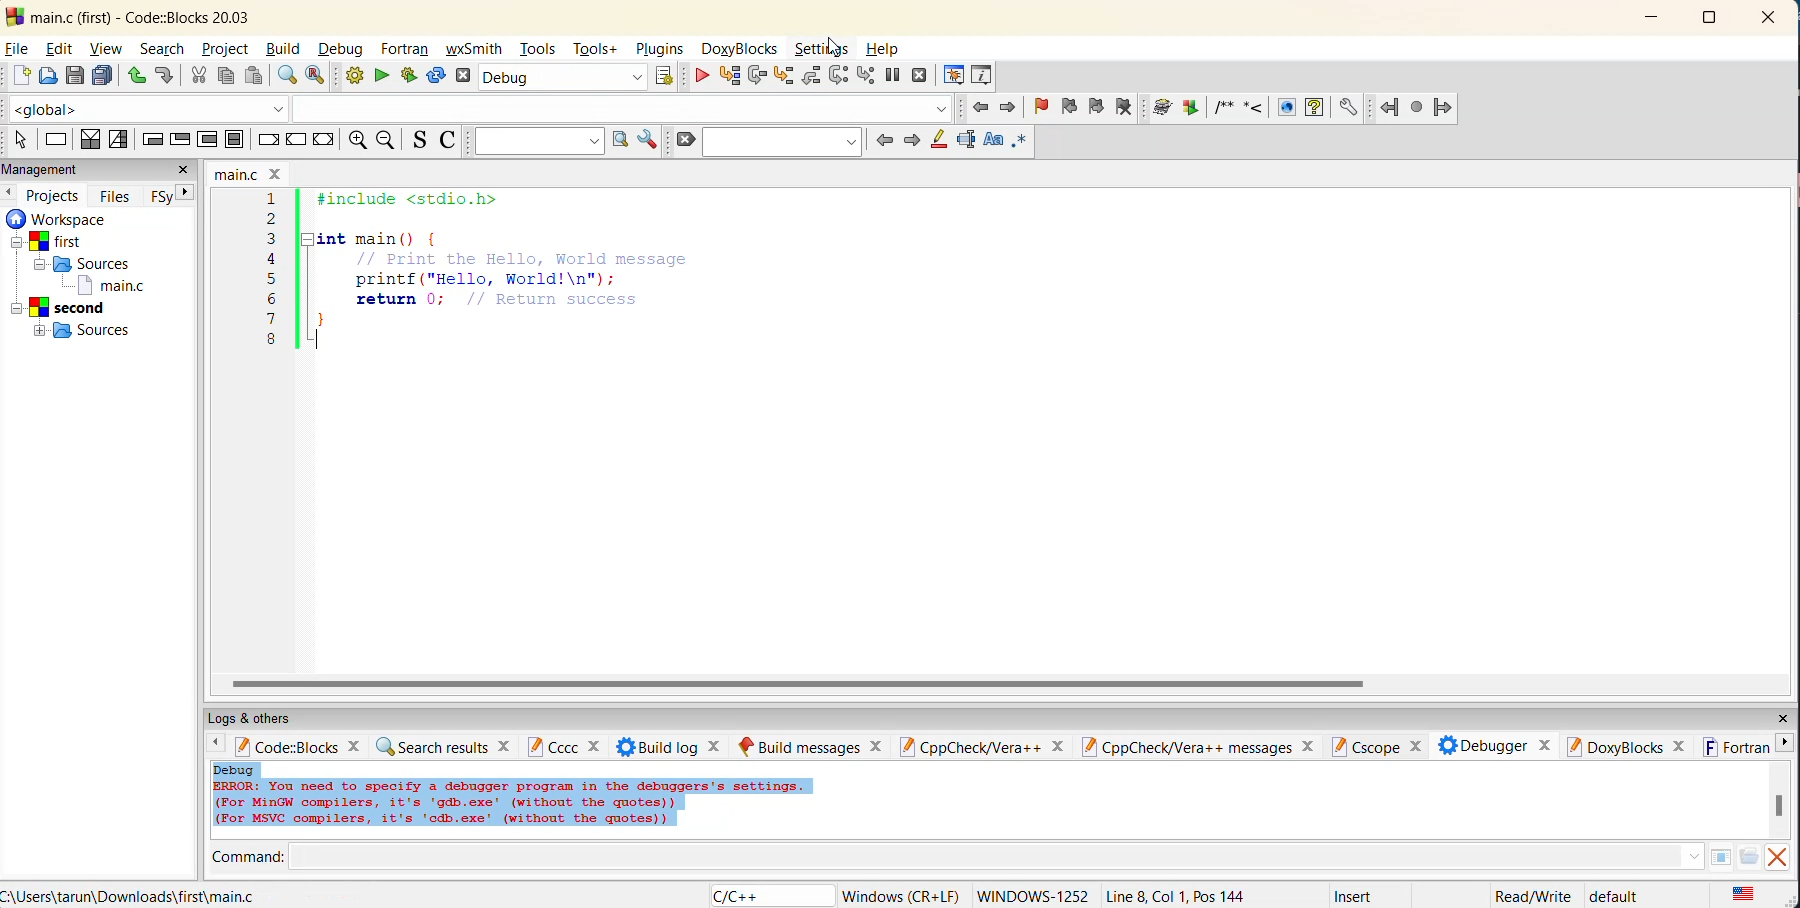 The height and width of the screenshot is (908, 1800). I want to click on next bookmark, so click(1096, 106).